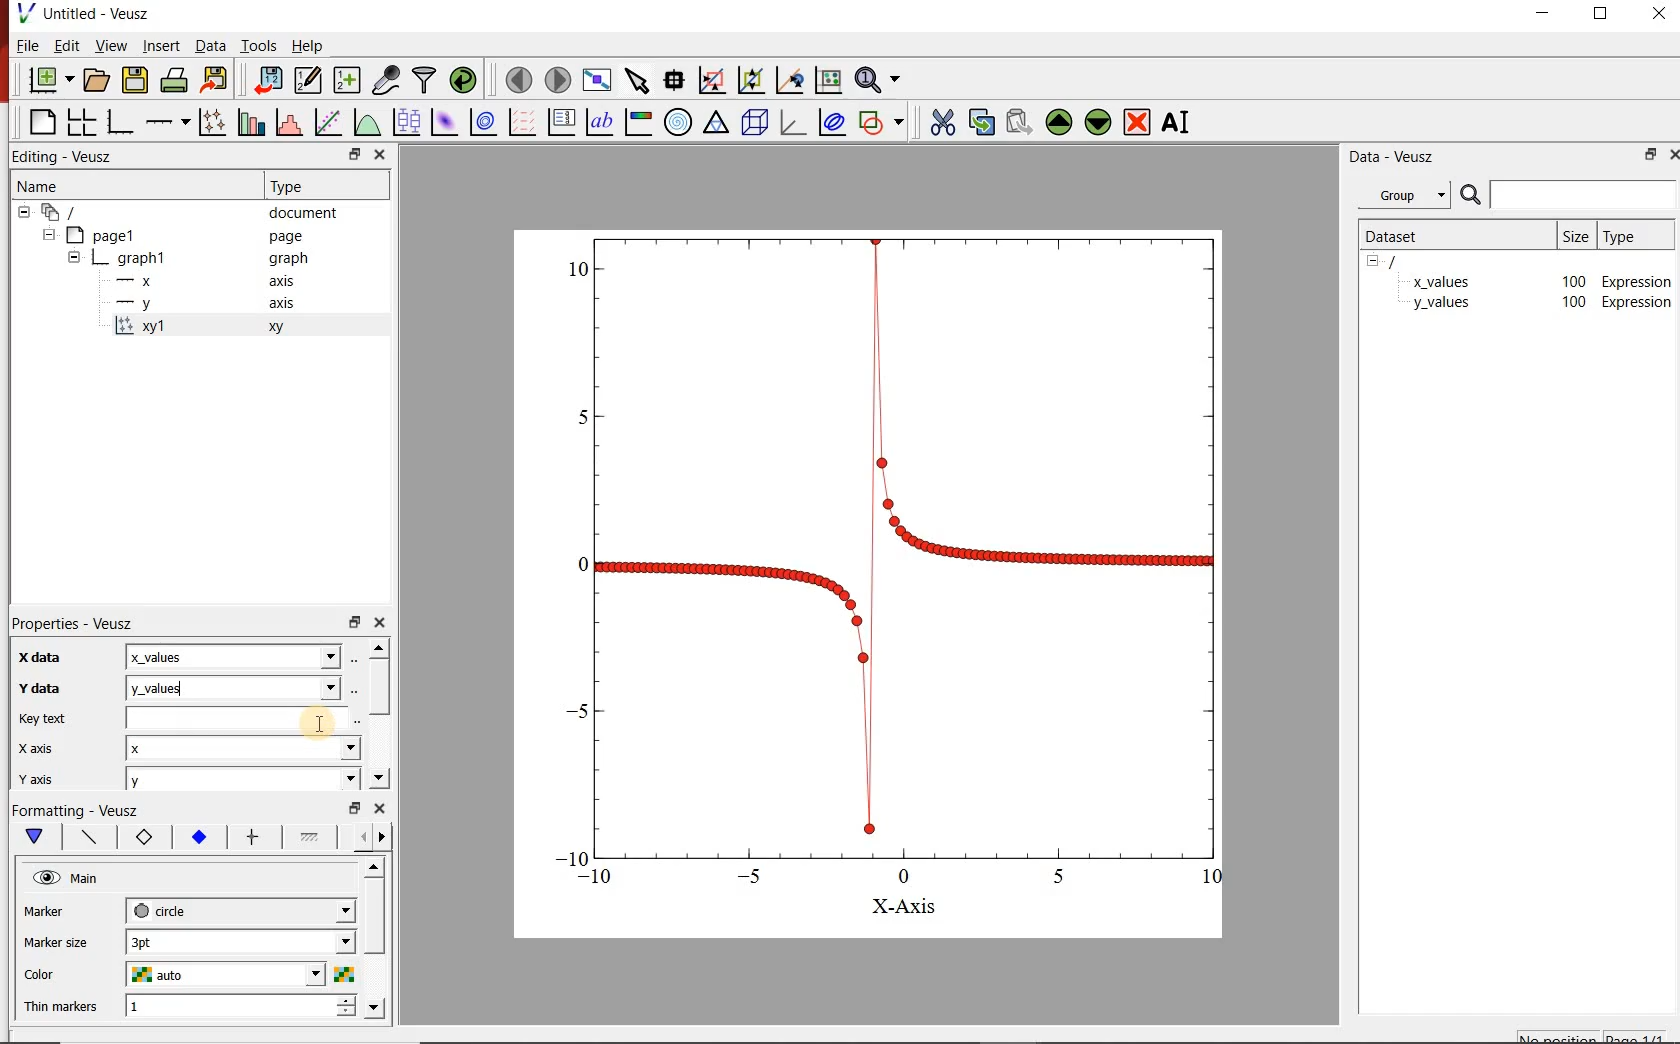 The width and height of the screenshot is (1680, 1044). Describe the element at coordinates (281, 327) in the screenshot. I see `xy` at that location.